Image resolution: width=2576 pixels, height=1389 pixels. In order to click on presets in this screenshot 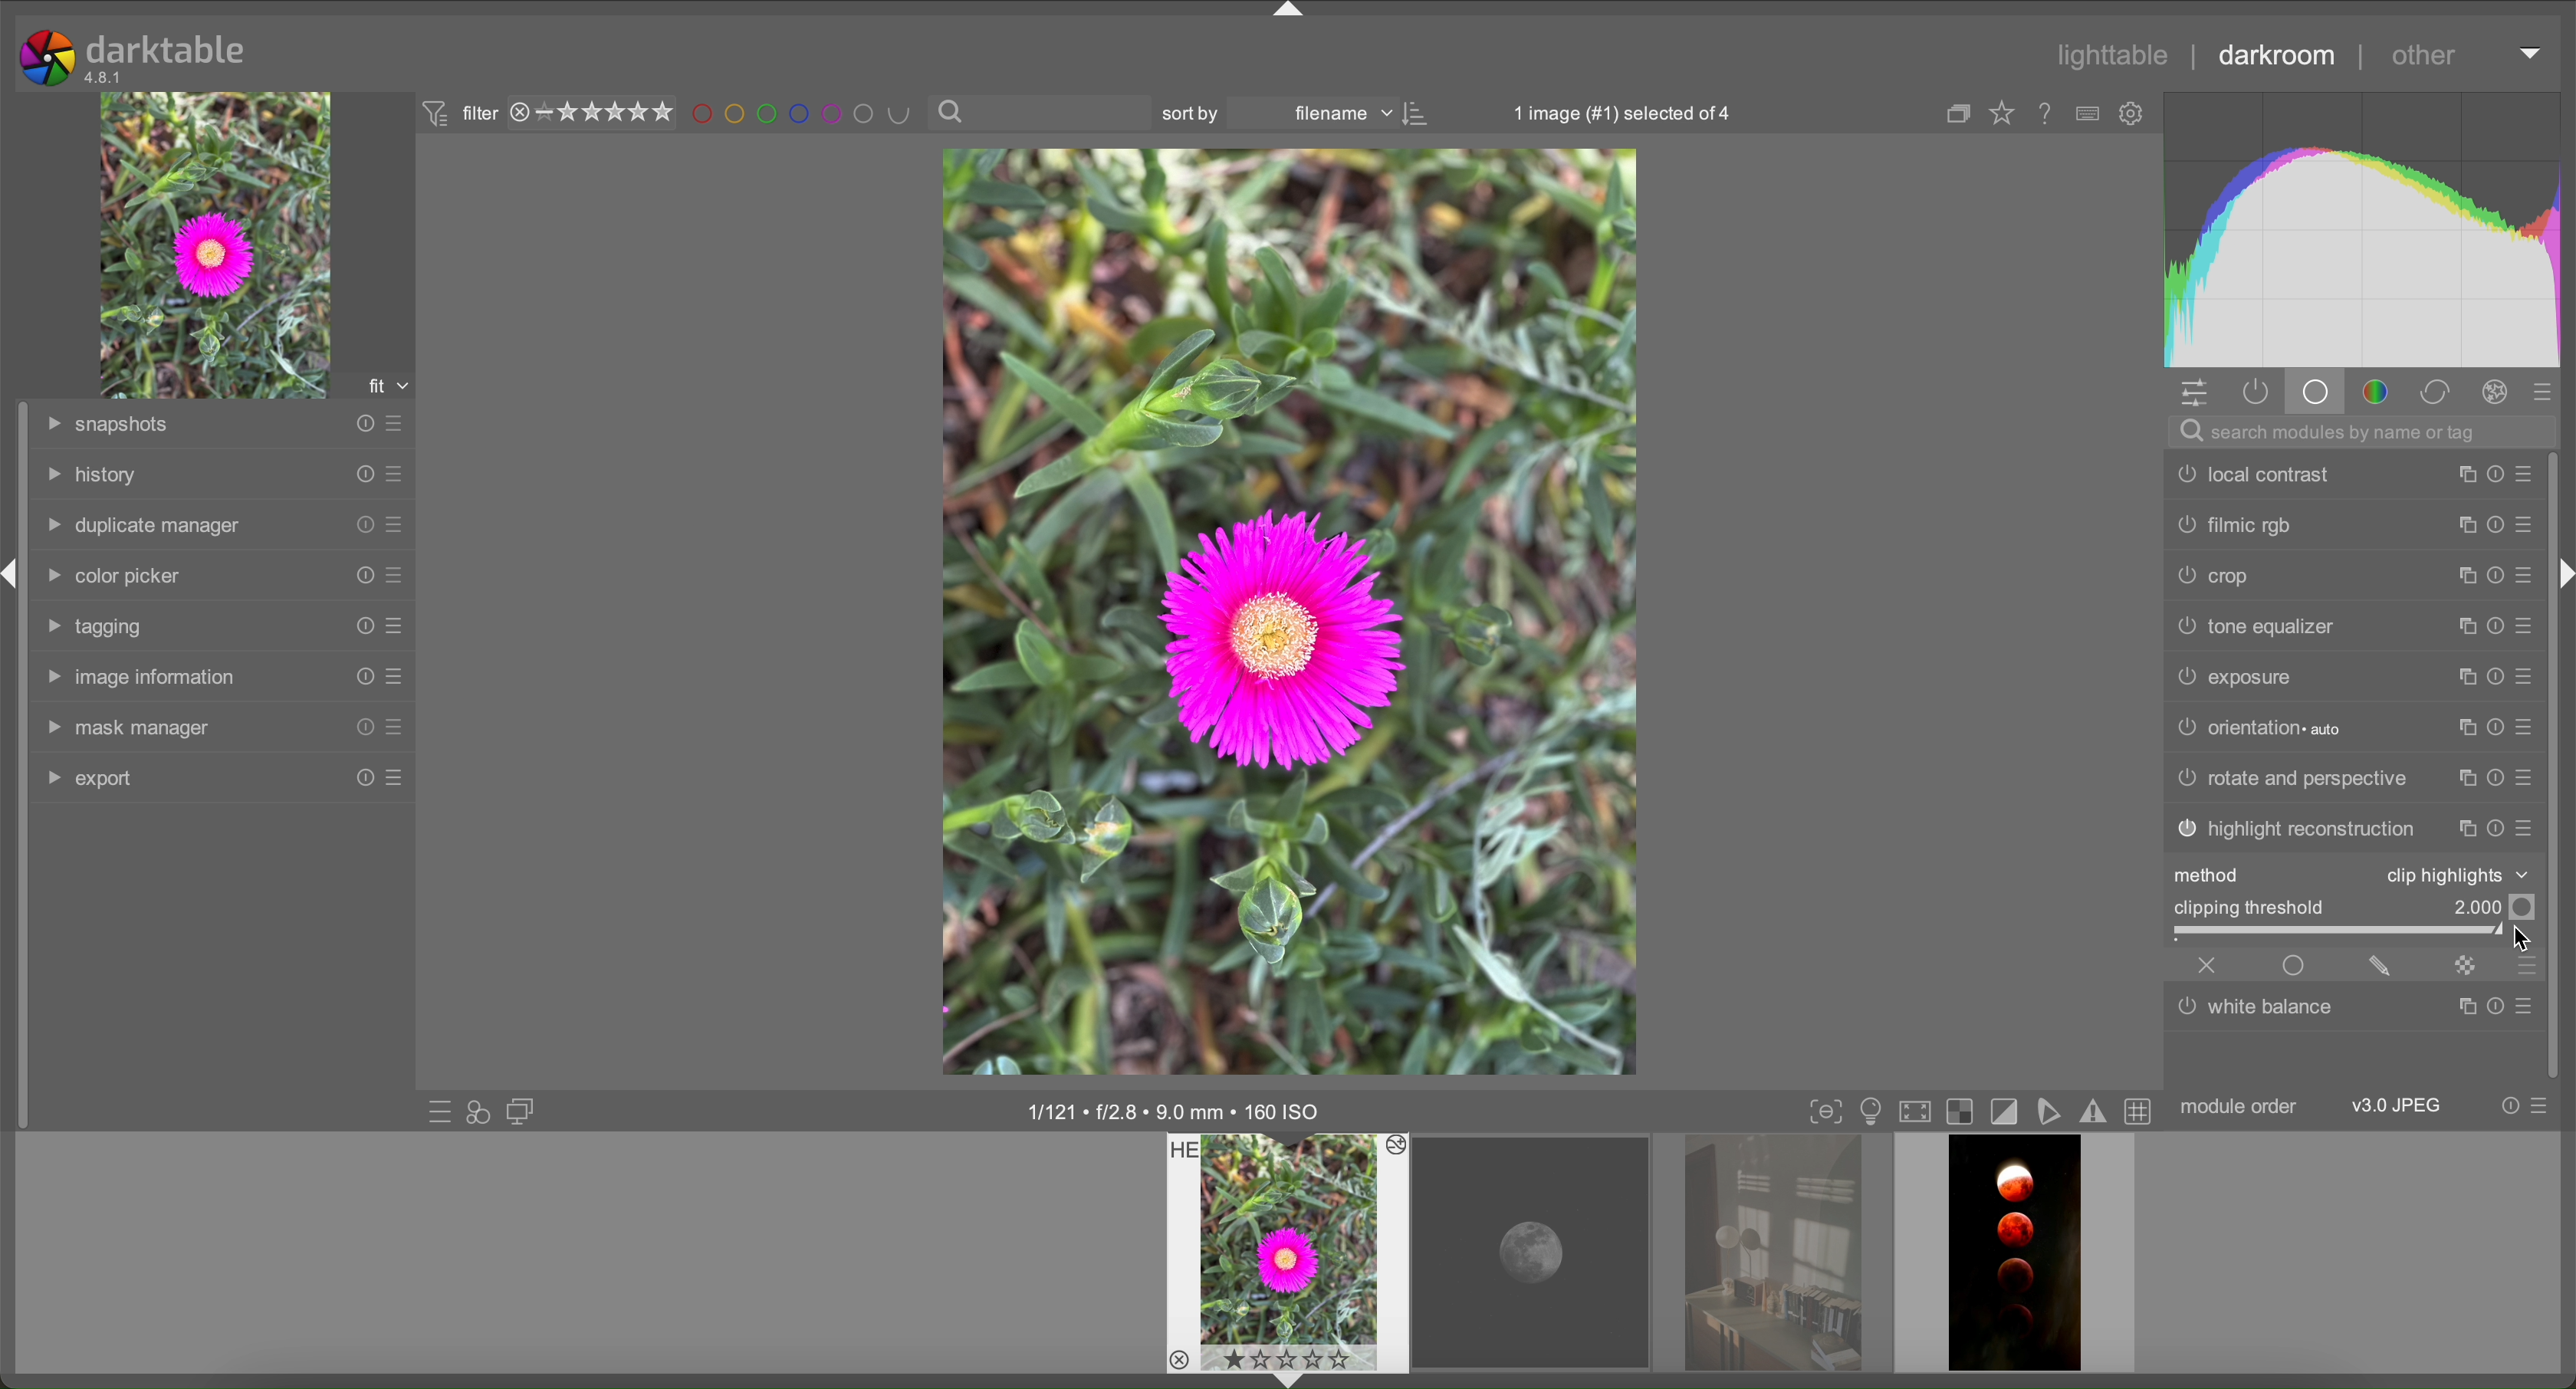, I will do `click(2530, 779)`.